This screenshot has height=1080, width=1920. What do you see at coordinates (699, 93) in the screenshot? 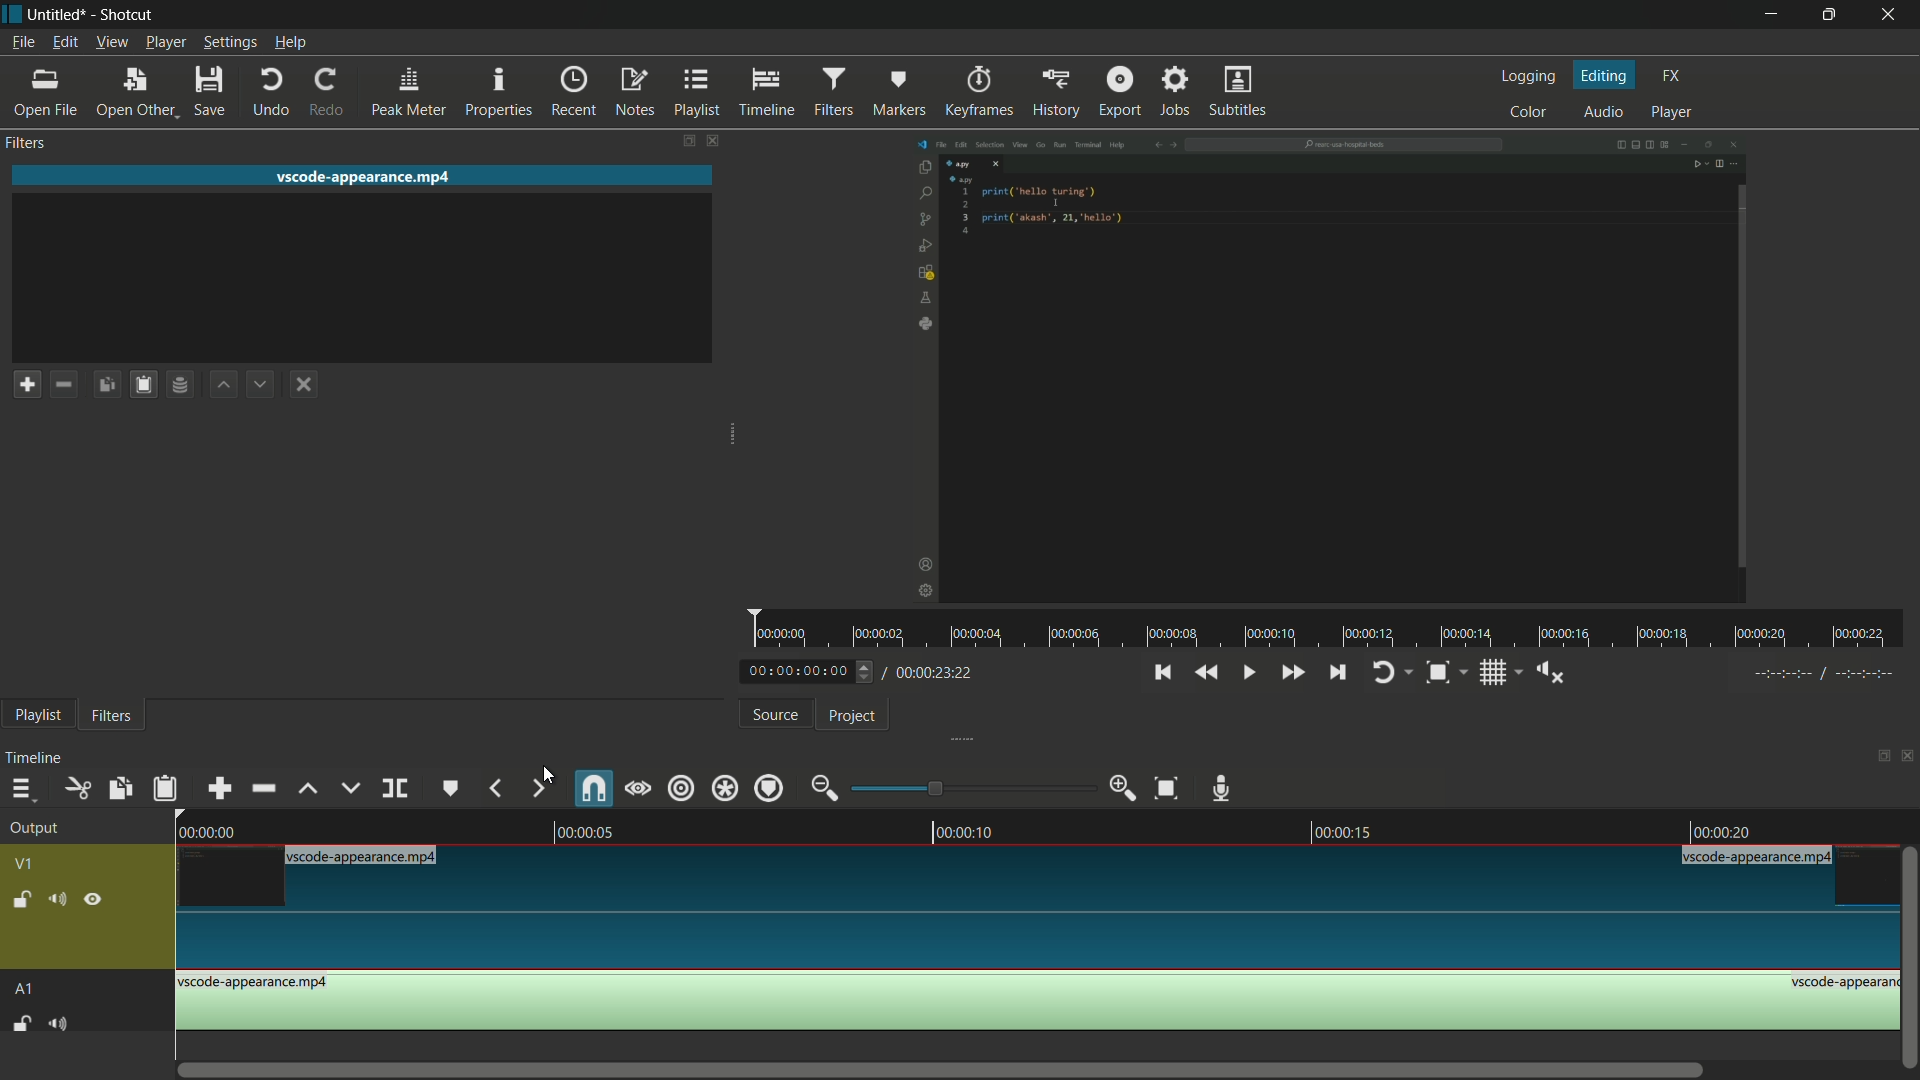
I see `playlist` at bounding box center [699, 93].